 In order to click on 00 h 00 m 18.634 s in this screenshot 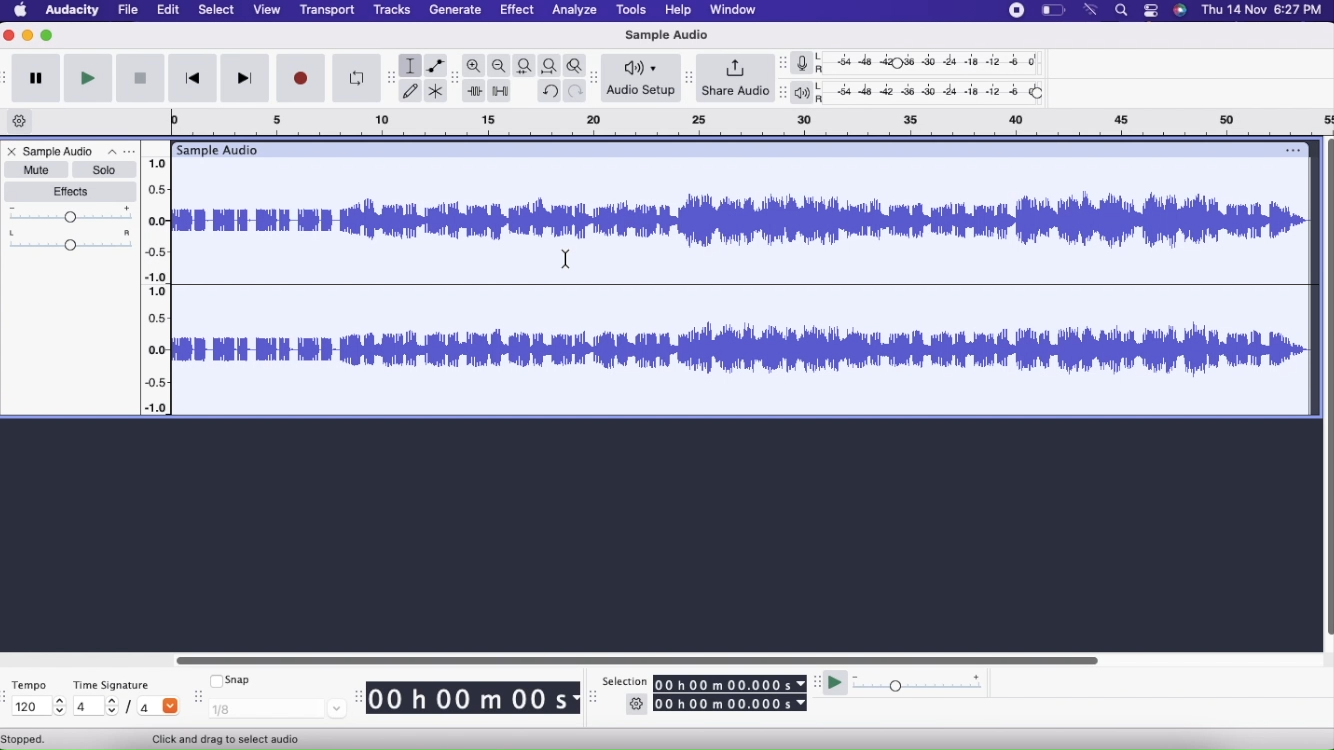, I will do `click(732, 683)`.